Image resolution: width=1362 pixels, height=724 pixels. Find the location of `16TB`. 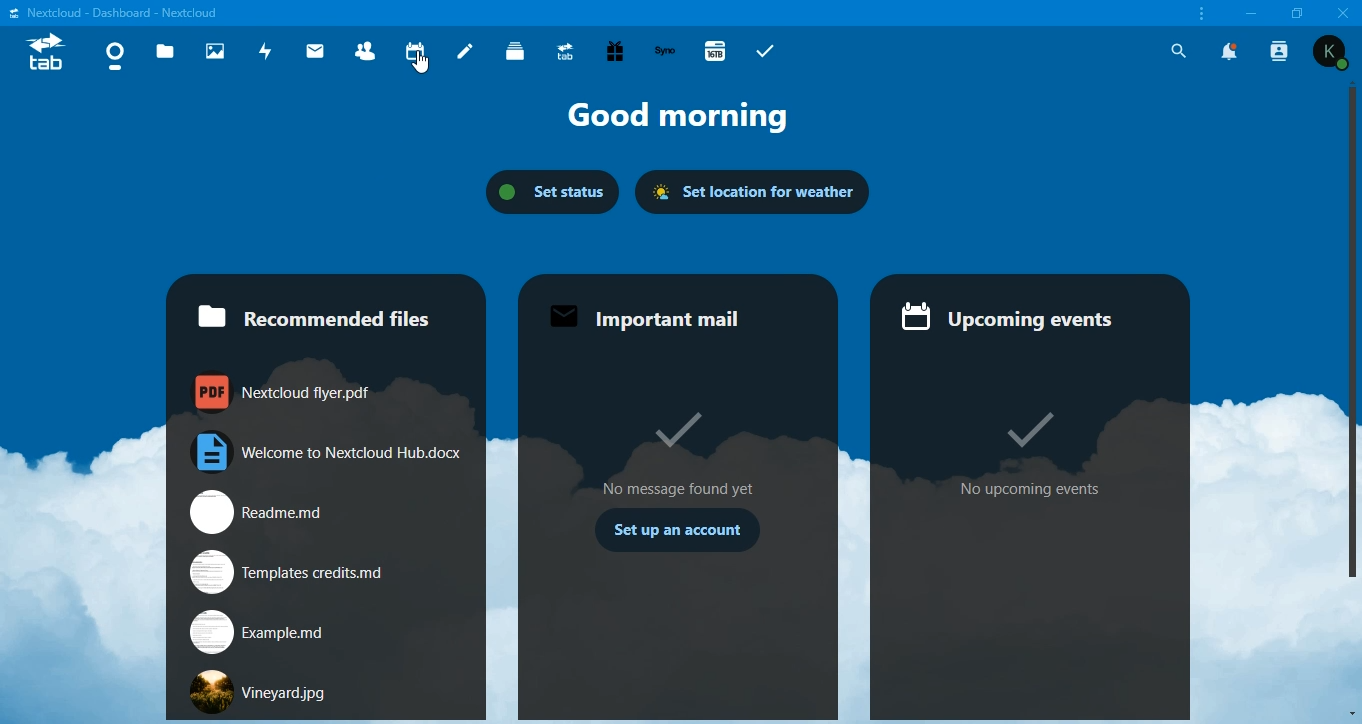

16TB is located at coordinates (715, 50).